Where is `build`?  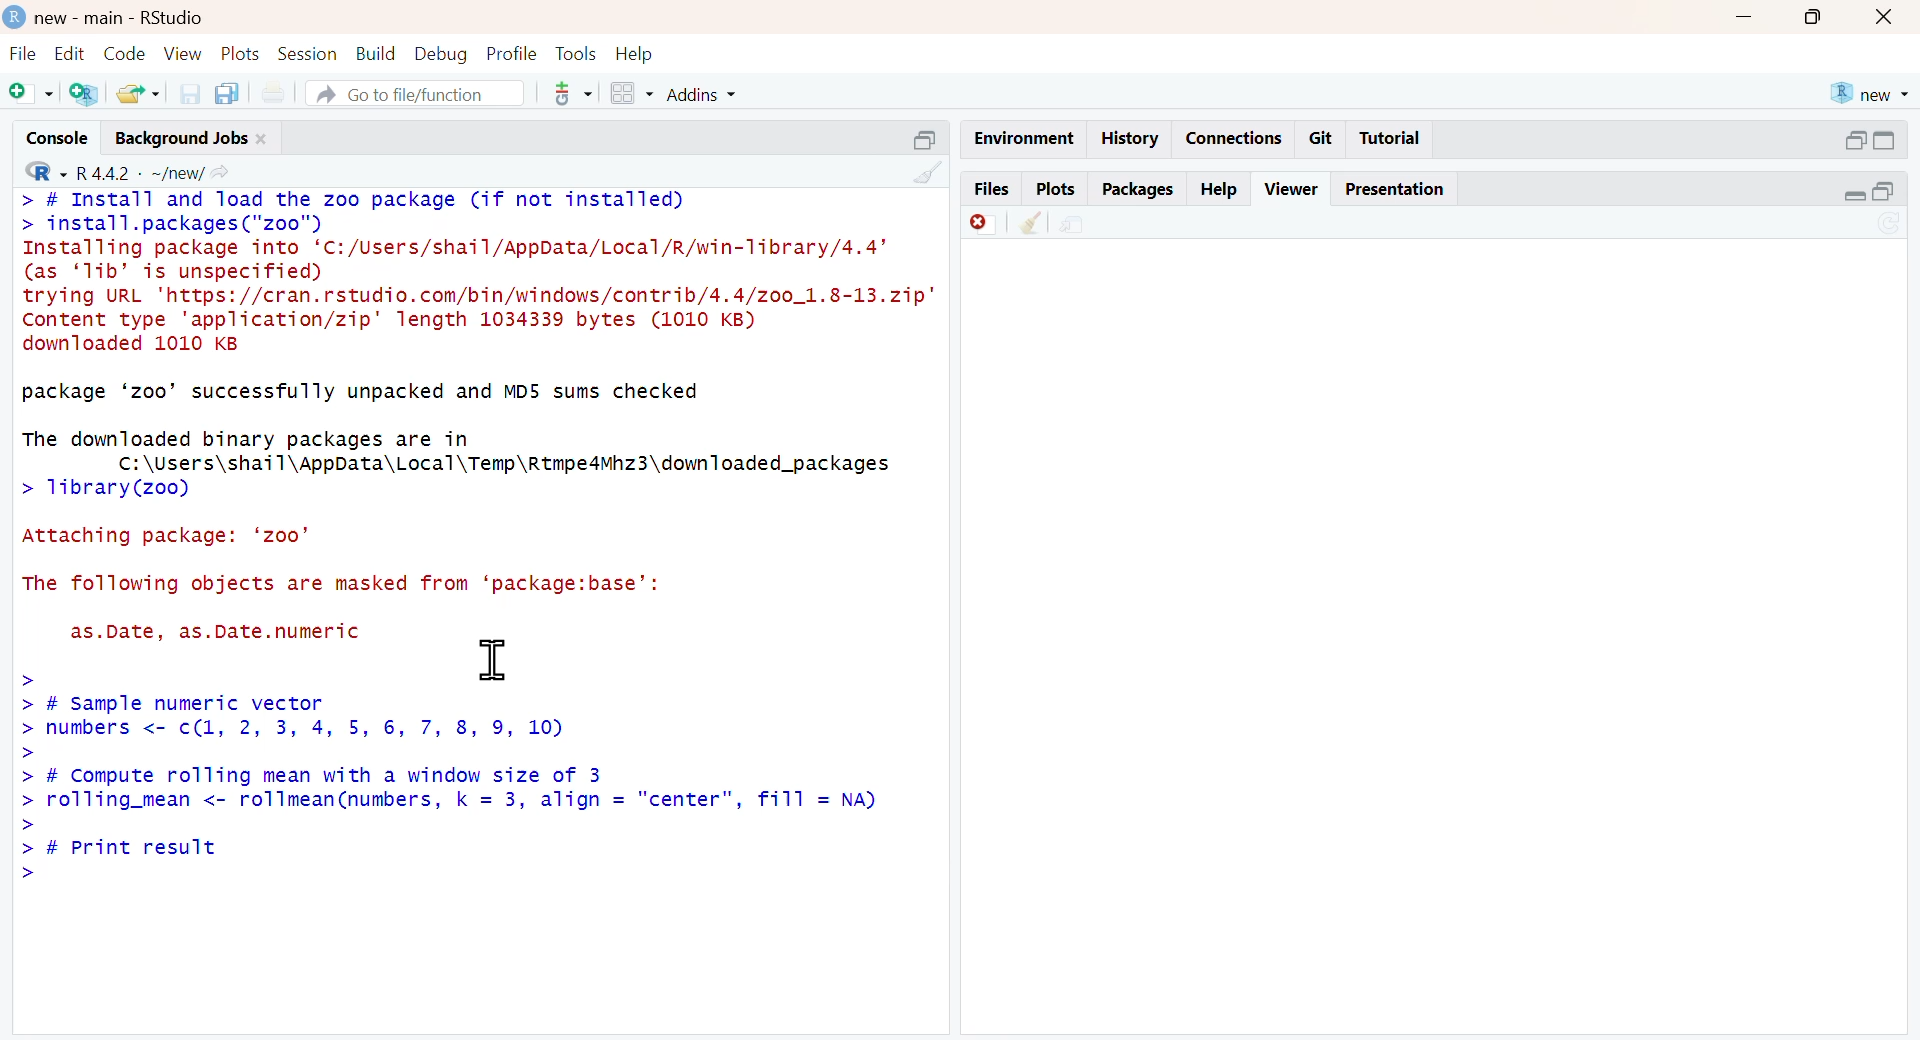
build is located at coordinates (378, 54).